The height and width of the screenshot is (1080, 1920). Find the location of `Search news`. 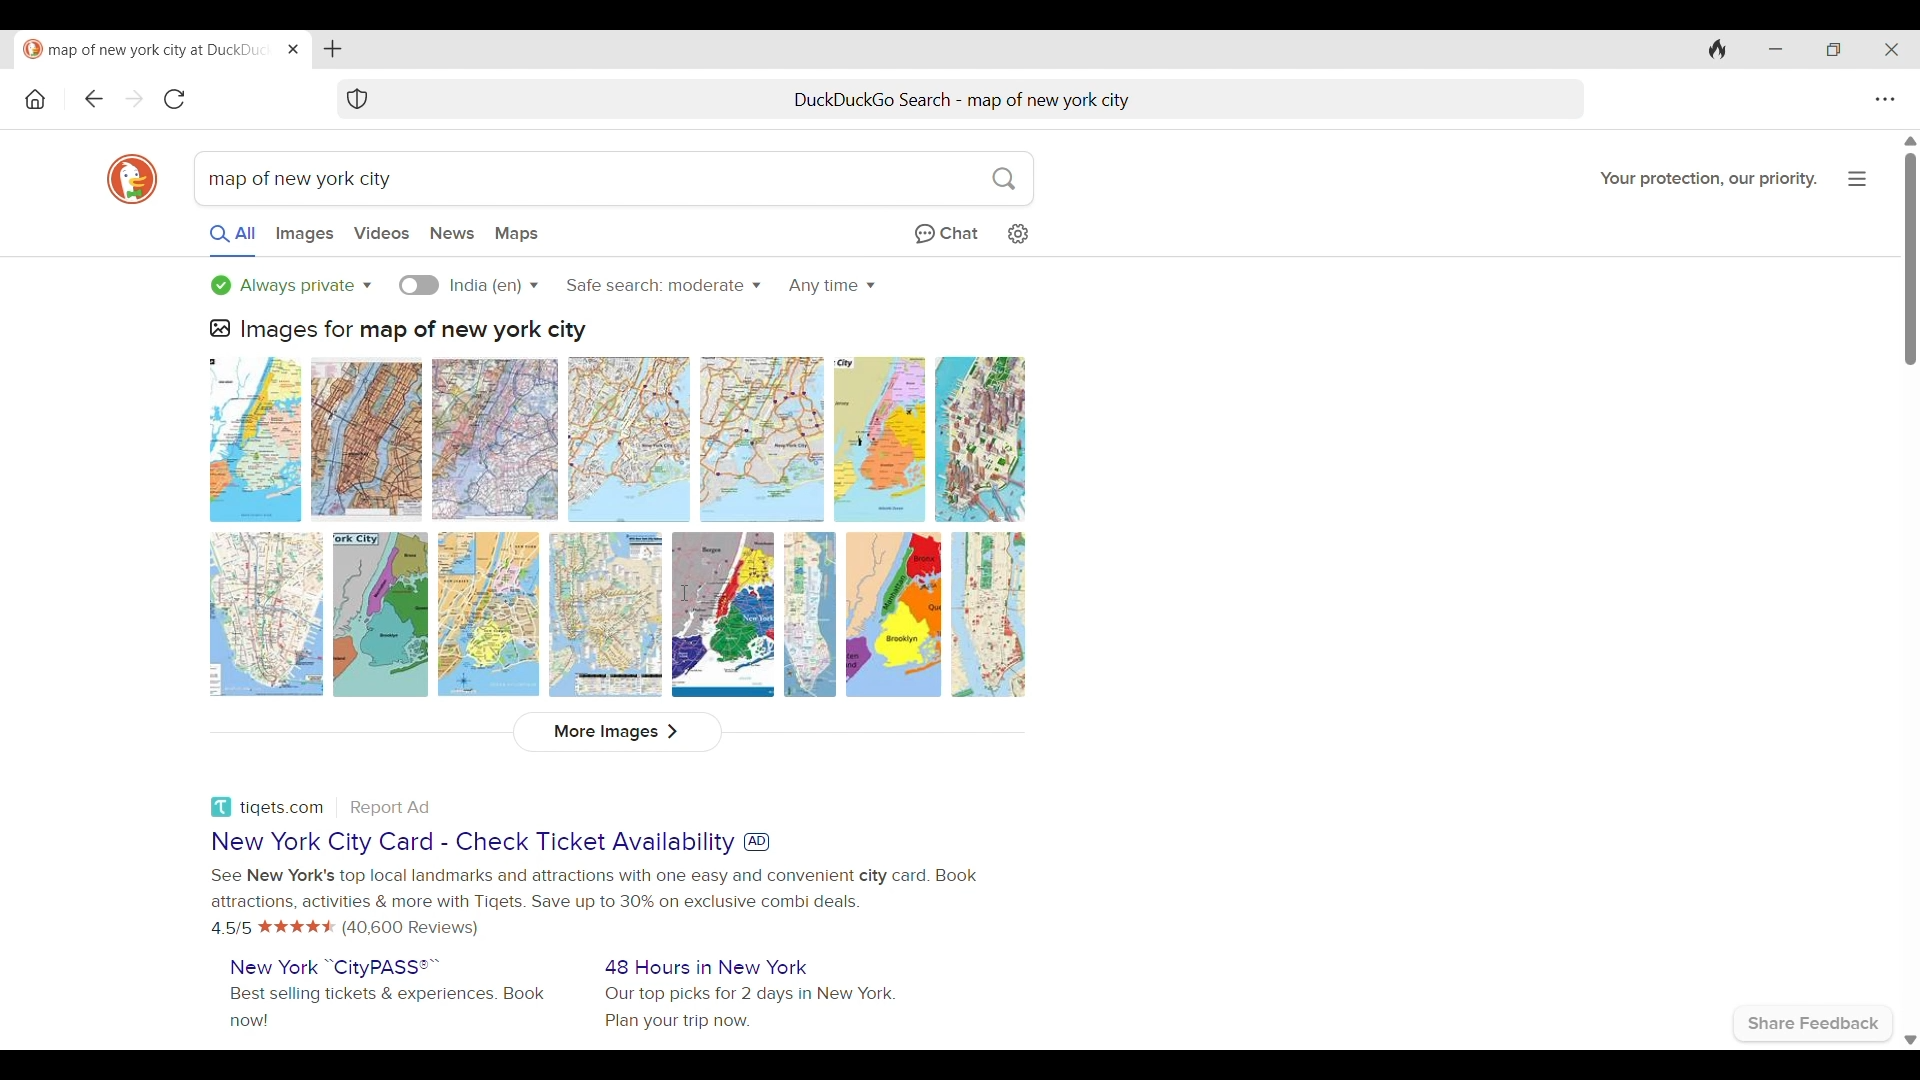

Search news is located at coordinates (452, 233).